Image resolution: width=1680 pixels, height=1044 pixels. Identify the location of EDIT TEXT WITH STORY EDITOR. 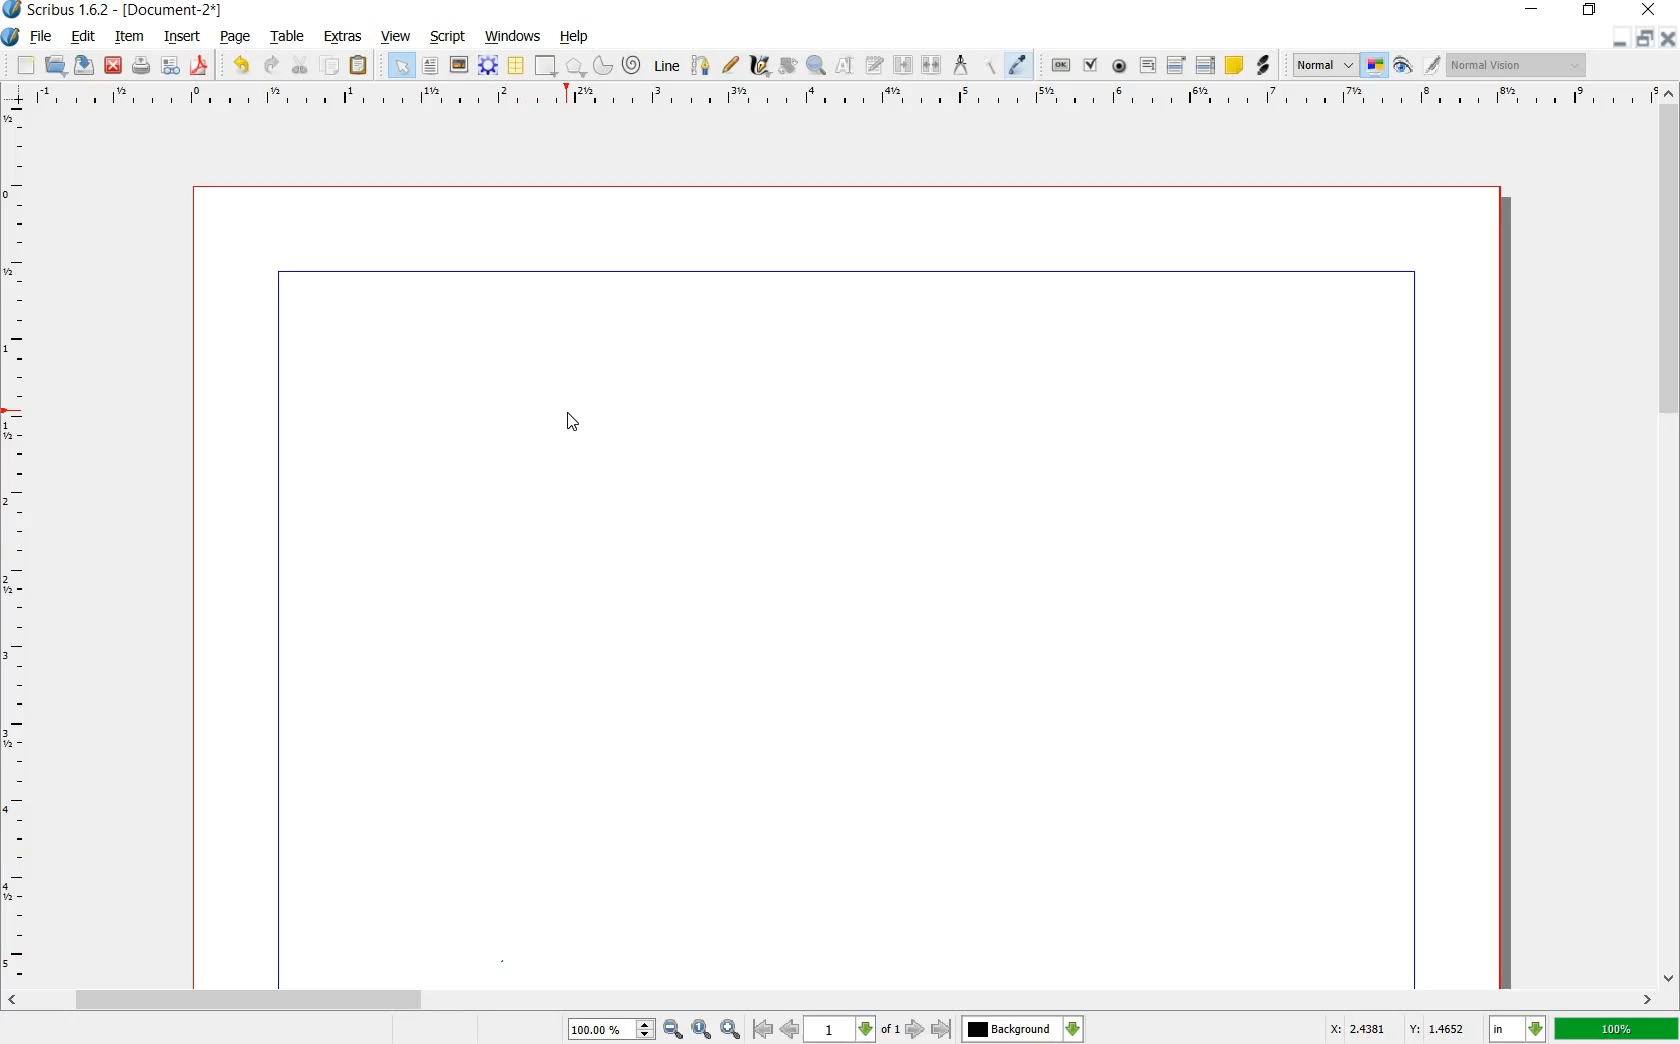
(875, 66).